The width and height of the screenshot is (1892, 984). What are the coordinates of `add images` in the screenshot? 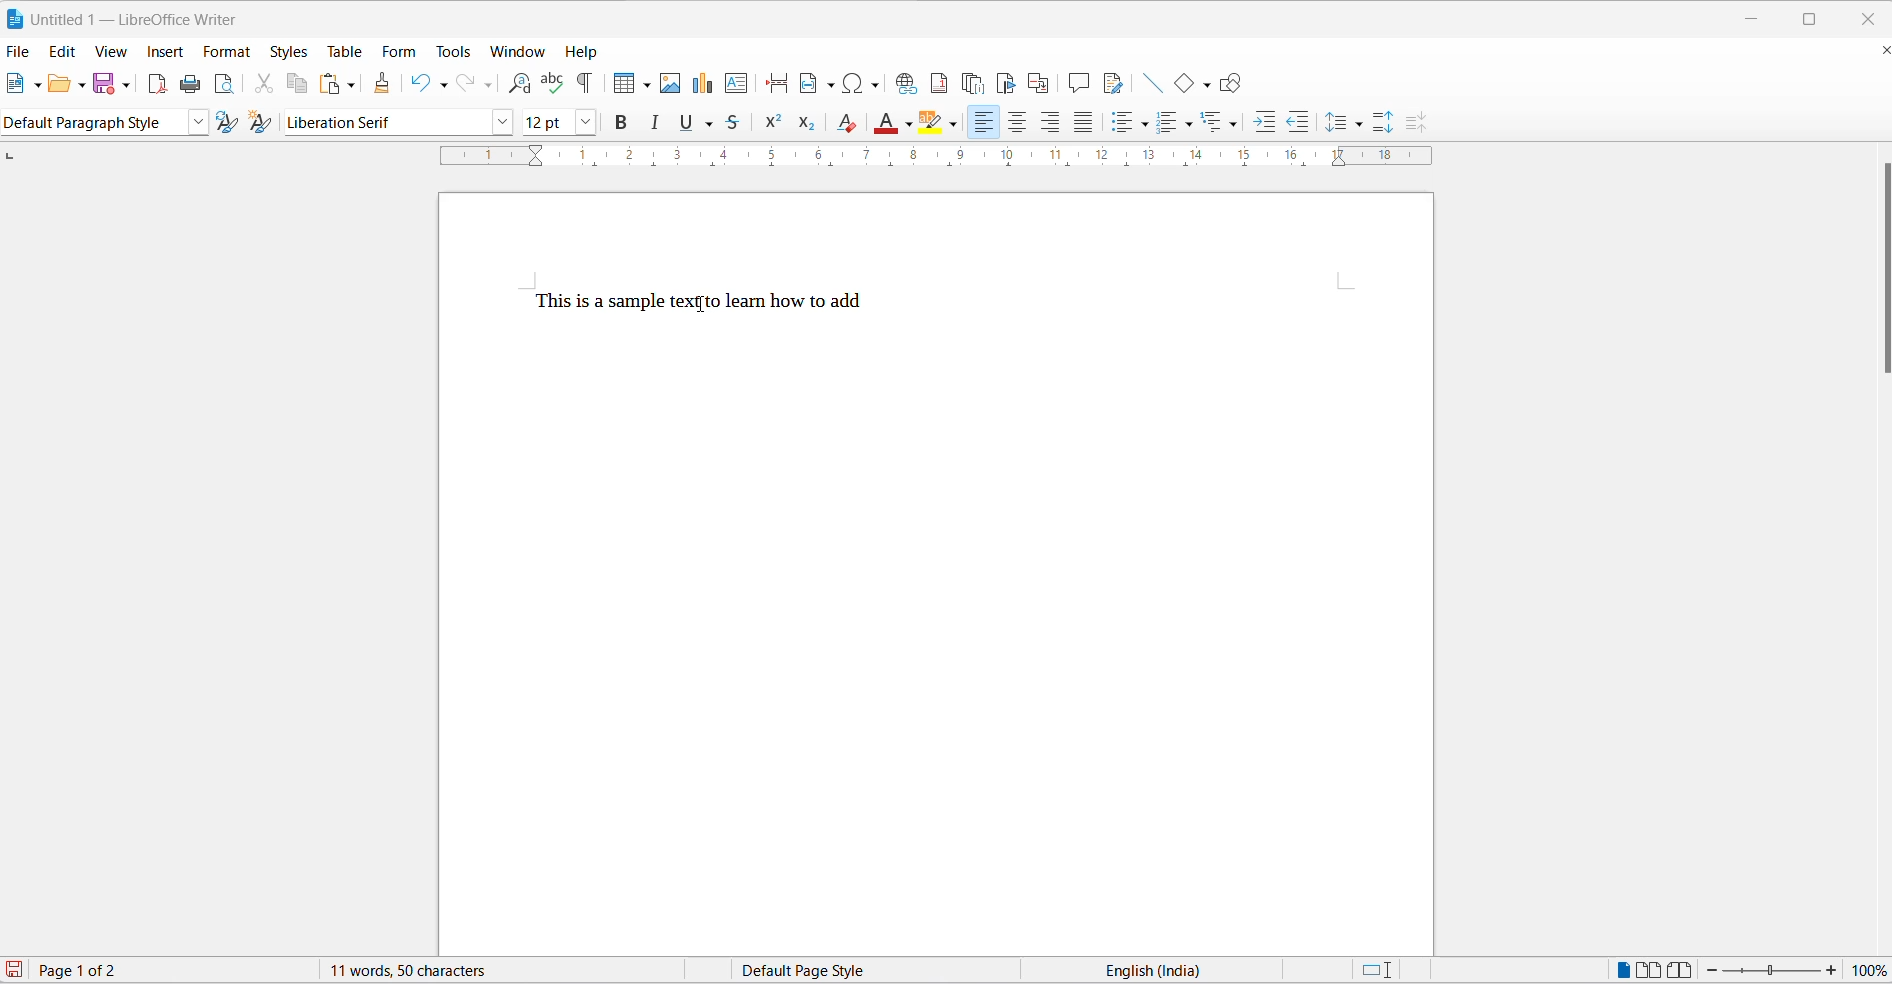 It's located at (670, 85).